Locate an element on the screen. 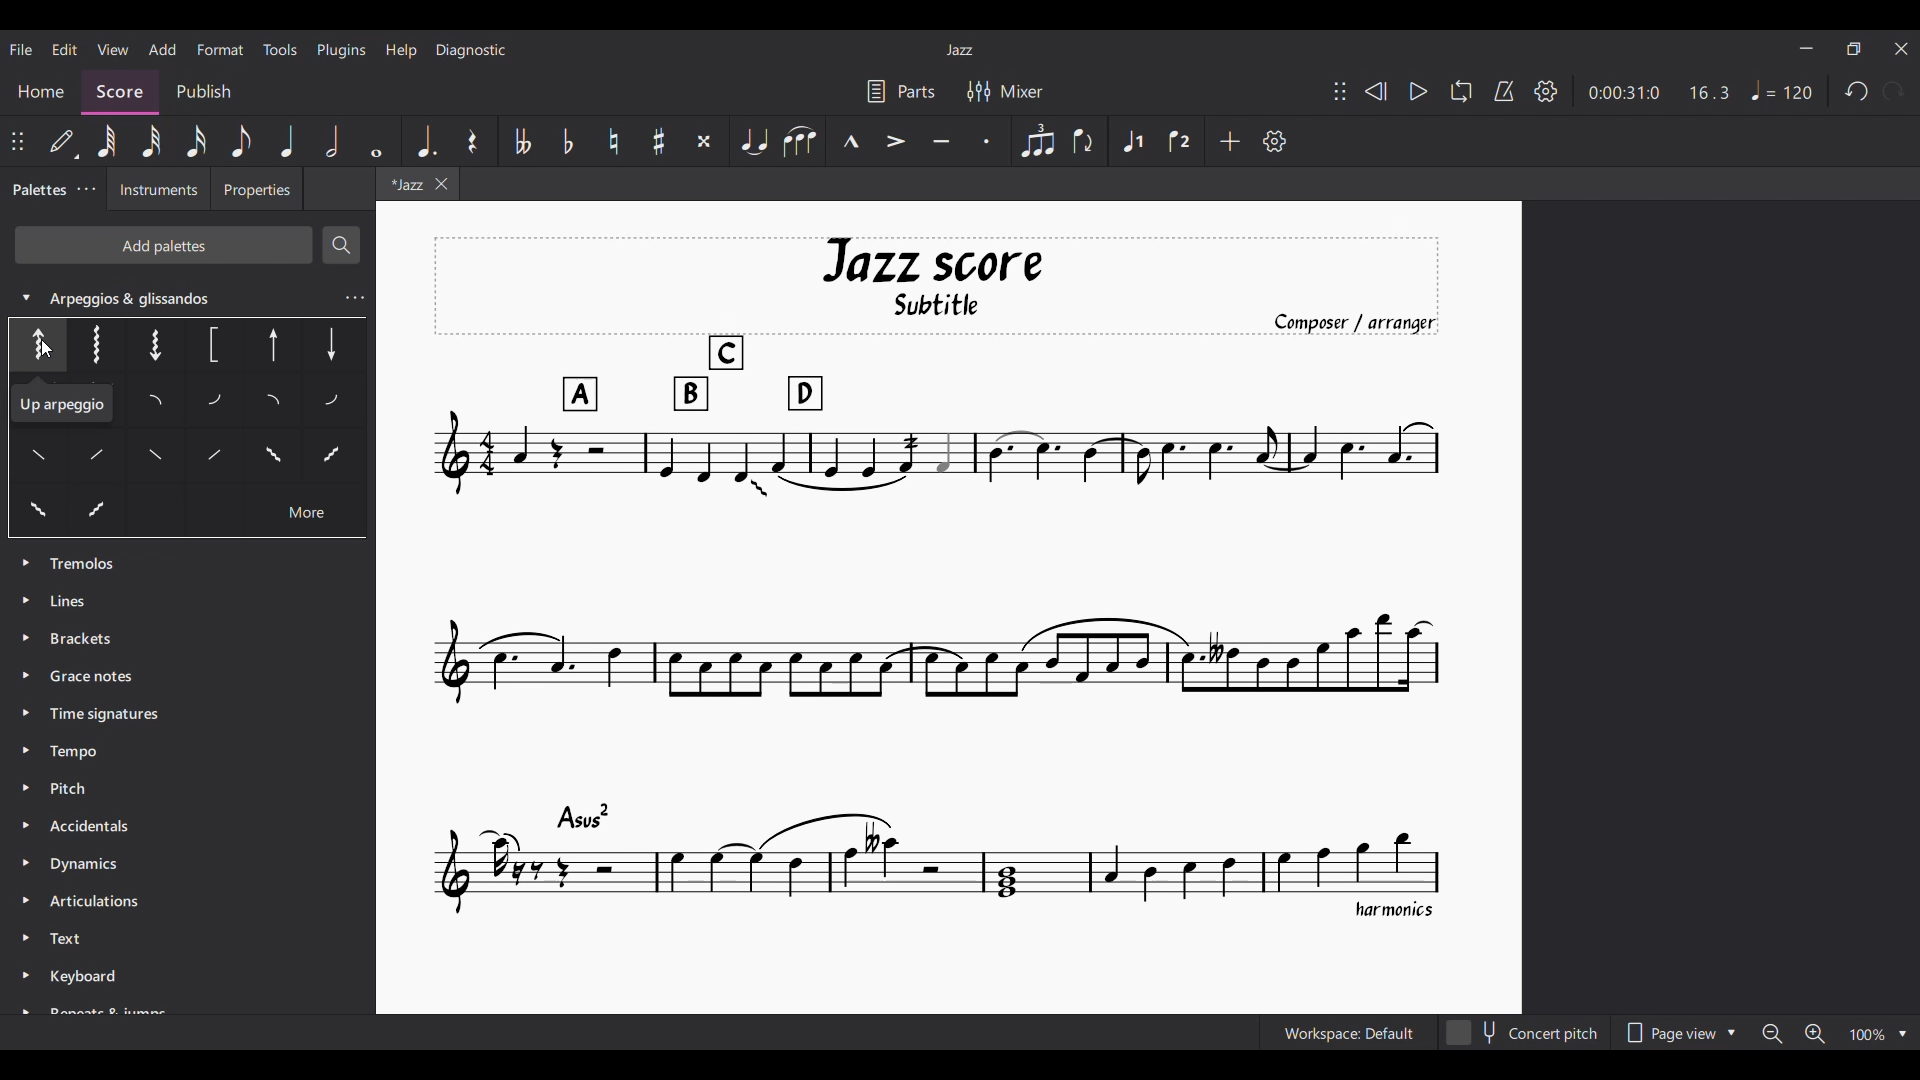 The image size is (1920, 1080). Current score title is located at coordinates (960, 50).